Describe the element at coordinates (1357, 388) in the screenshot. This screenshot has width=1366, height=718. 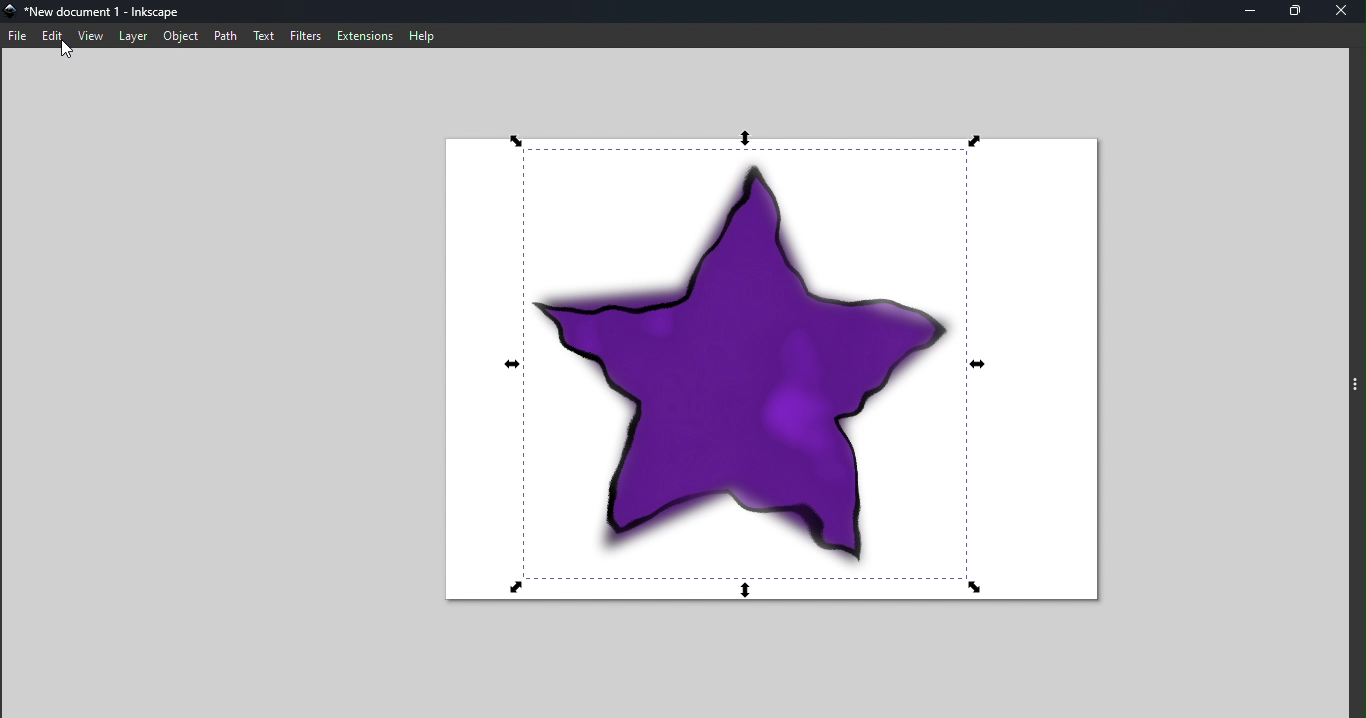
I see `toggle command panel` at that location.